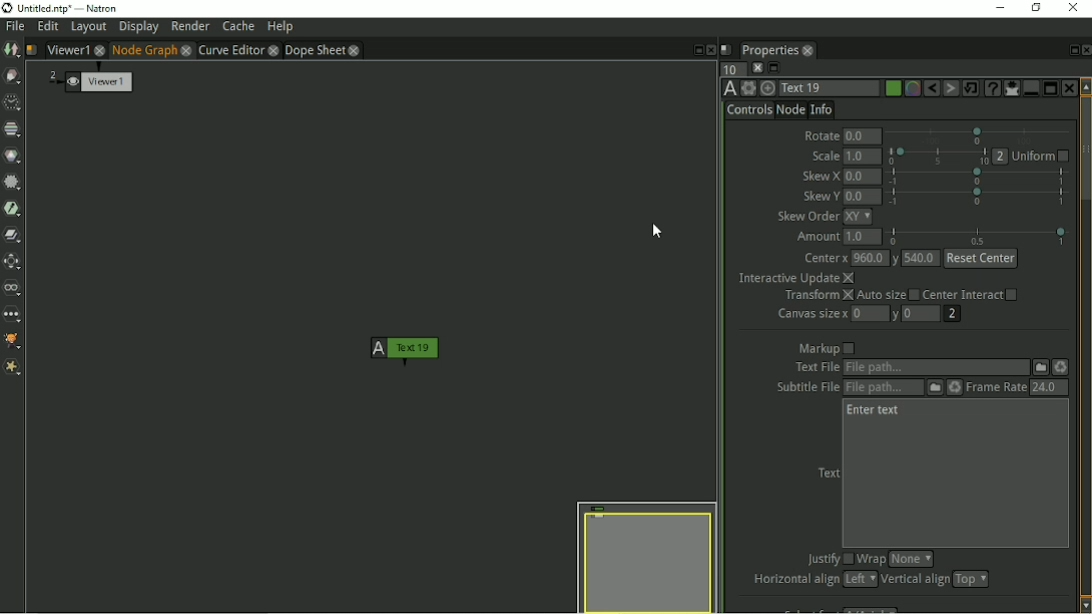  What do you see at coordinates (824, 155) in the screenshot?
I see `Scale` at bounding box center [824, 155].